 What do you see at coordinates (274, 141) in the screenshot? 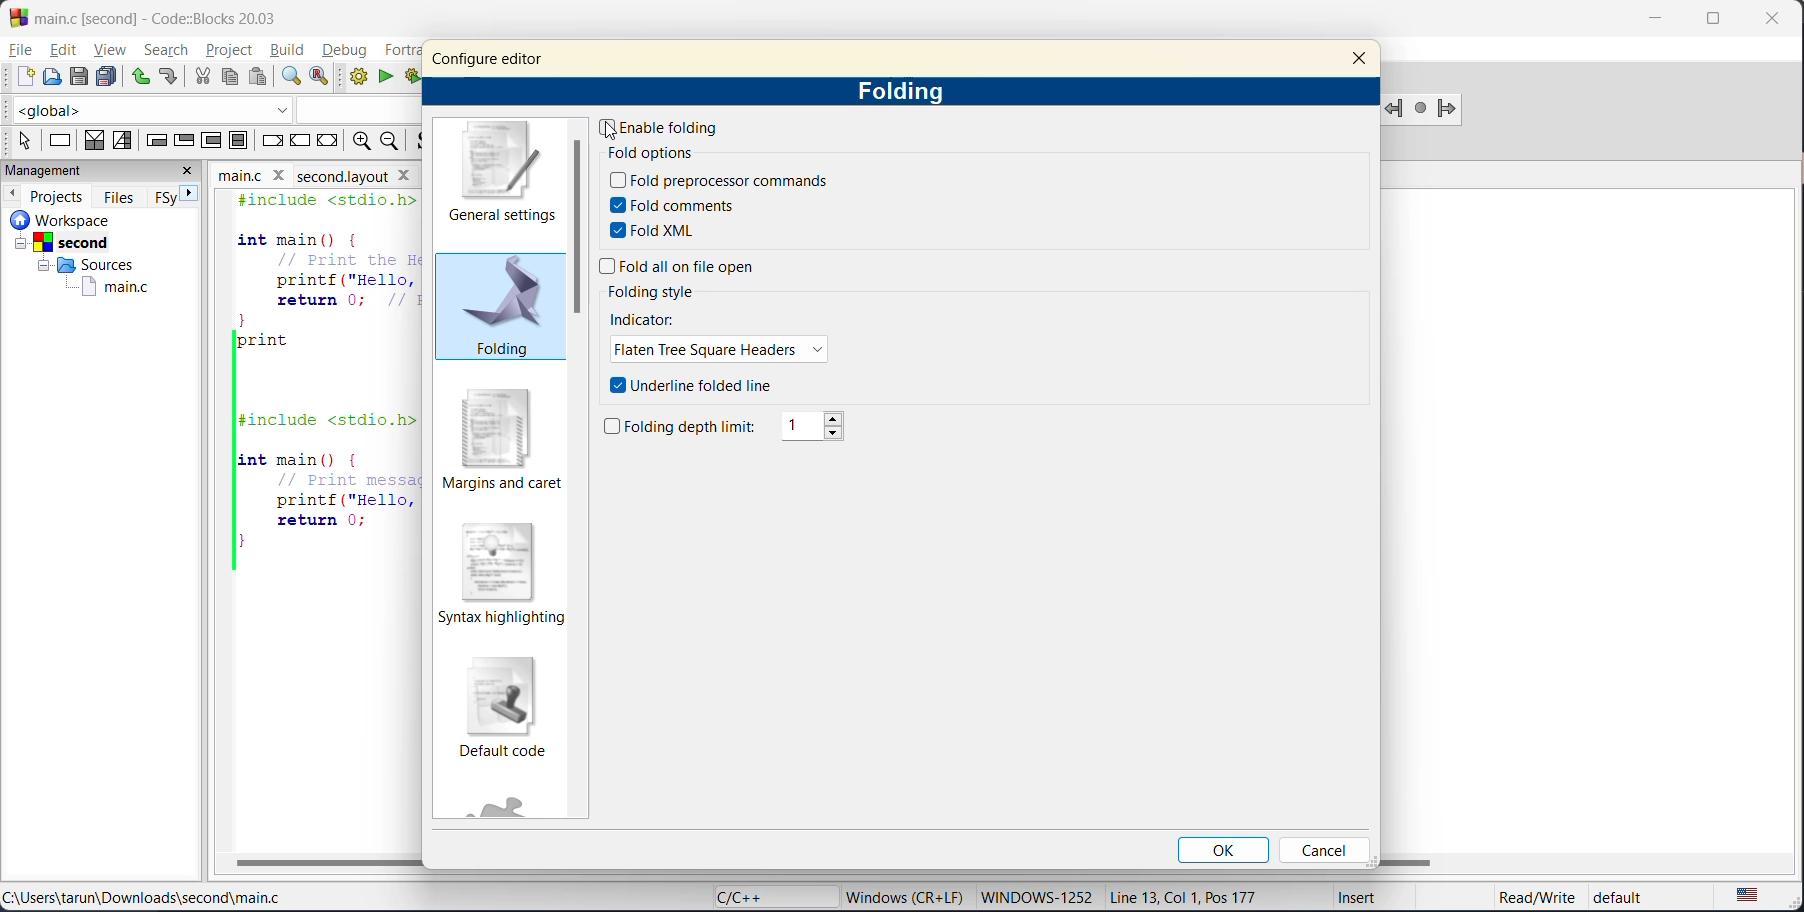
I see `break instruction` at bounding box center [274, 141].